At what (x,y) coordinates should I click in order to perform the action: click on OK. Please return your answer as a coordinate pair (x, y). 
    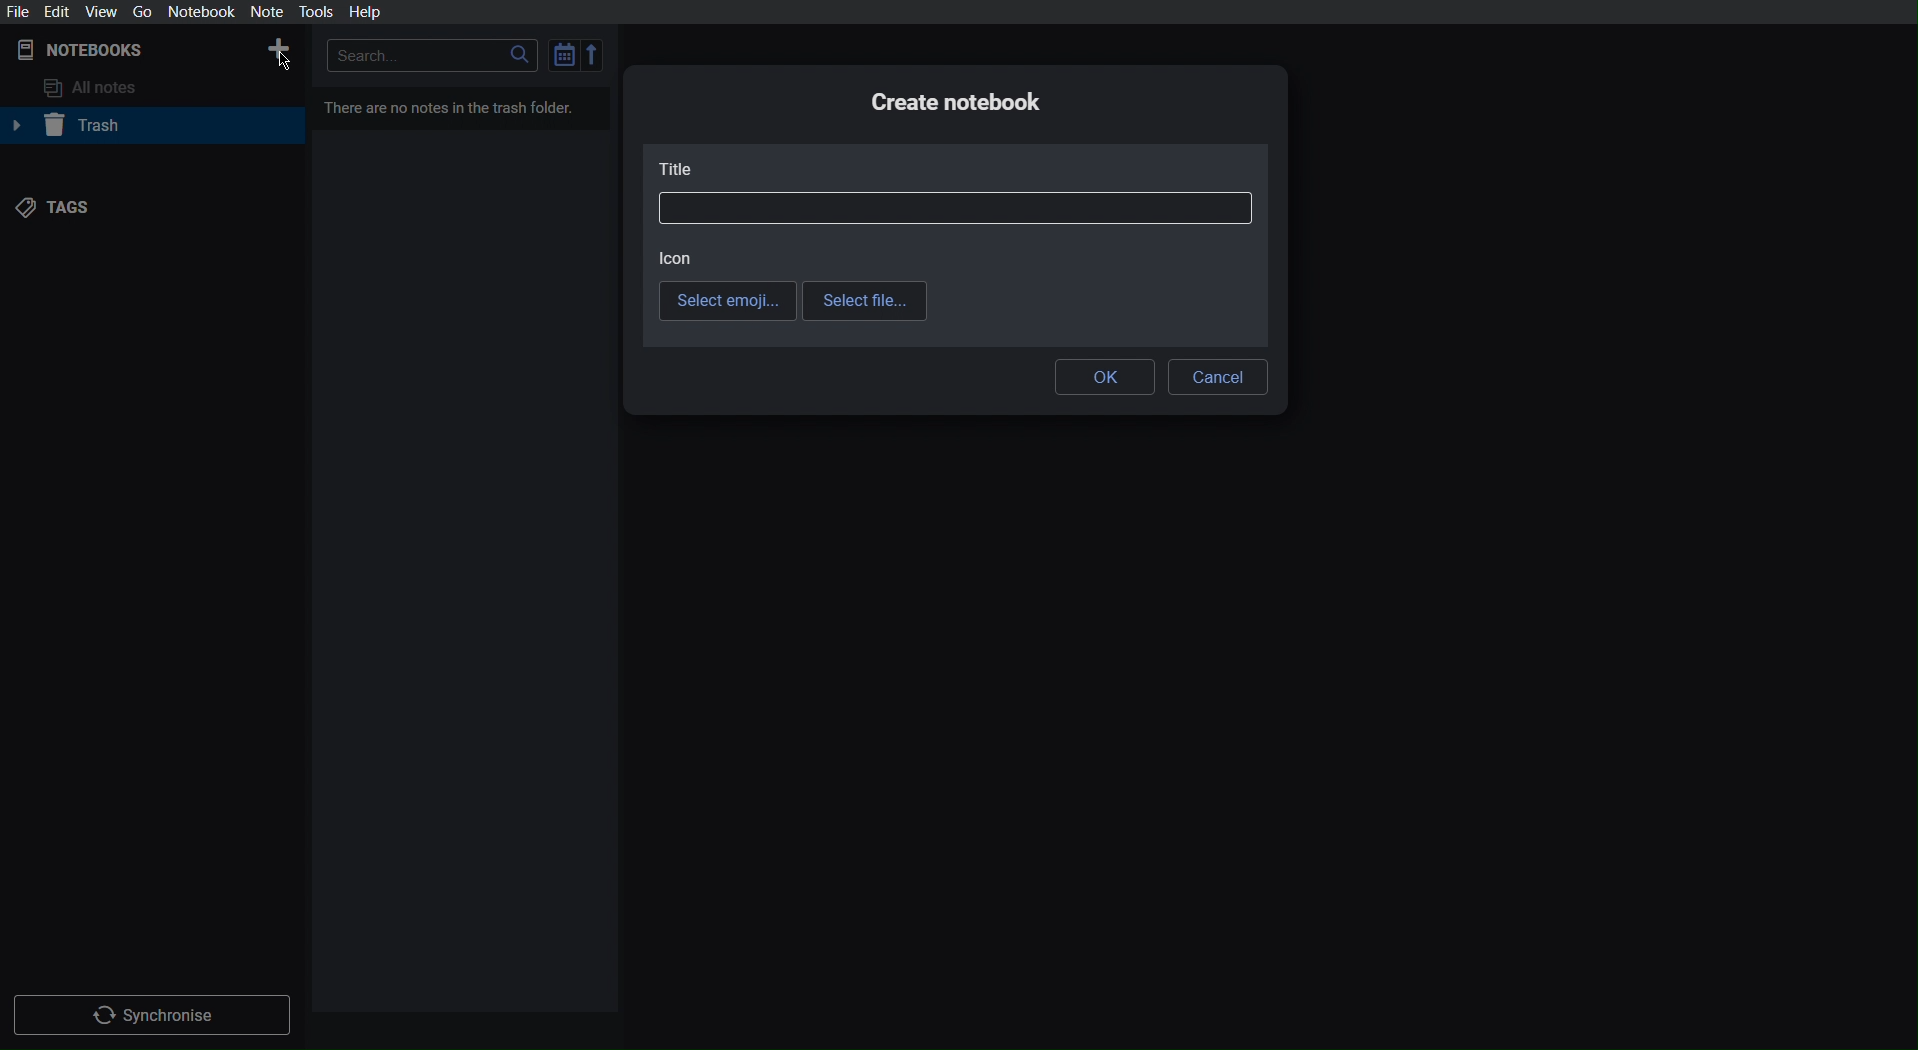
    Looking at the image, I should click on (1103, 378).